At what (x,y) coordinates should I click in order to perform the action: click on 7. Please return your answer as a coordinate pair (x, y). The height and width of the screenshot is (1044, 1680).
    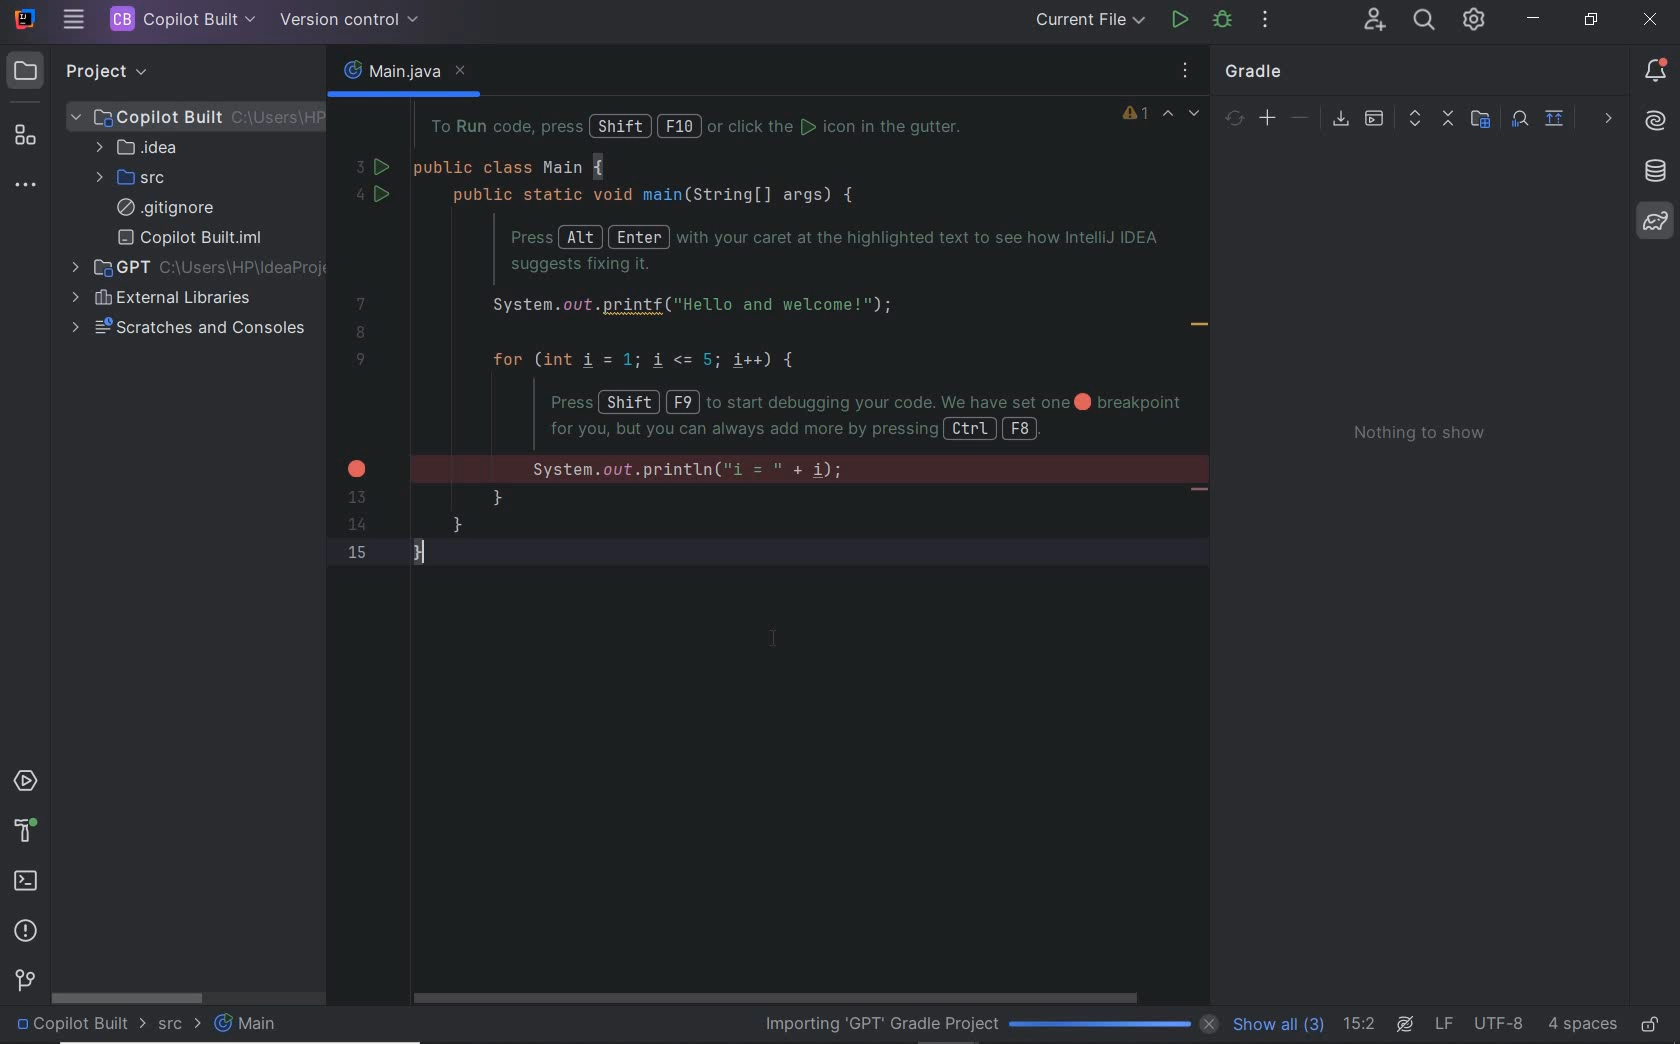
    Looking at the image, I should click on (362, 304).